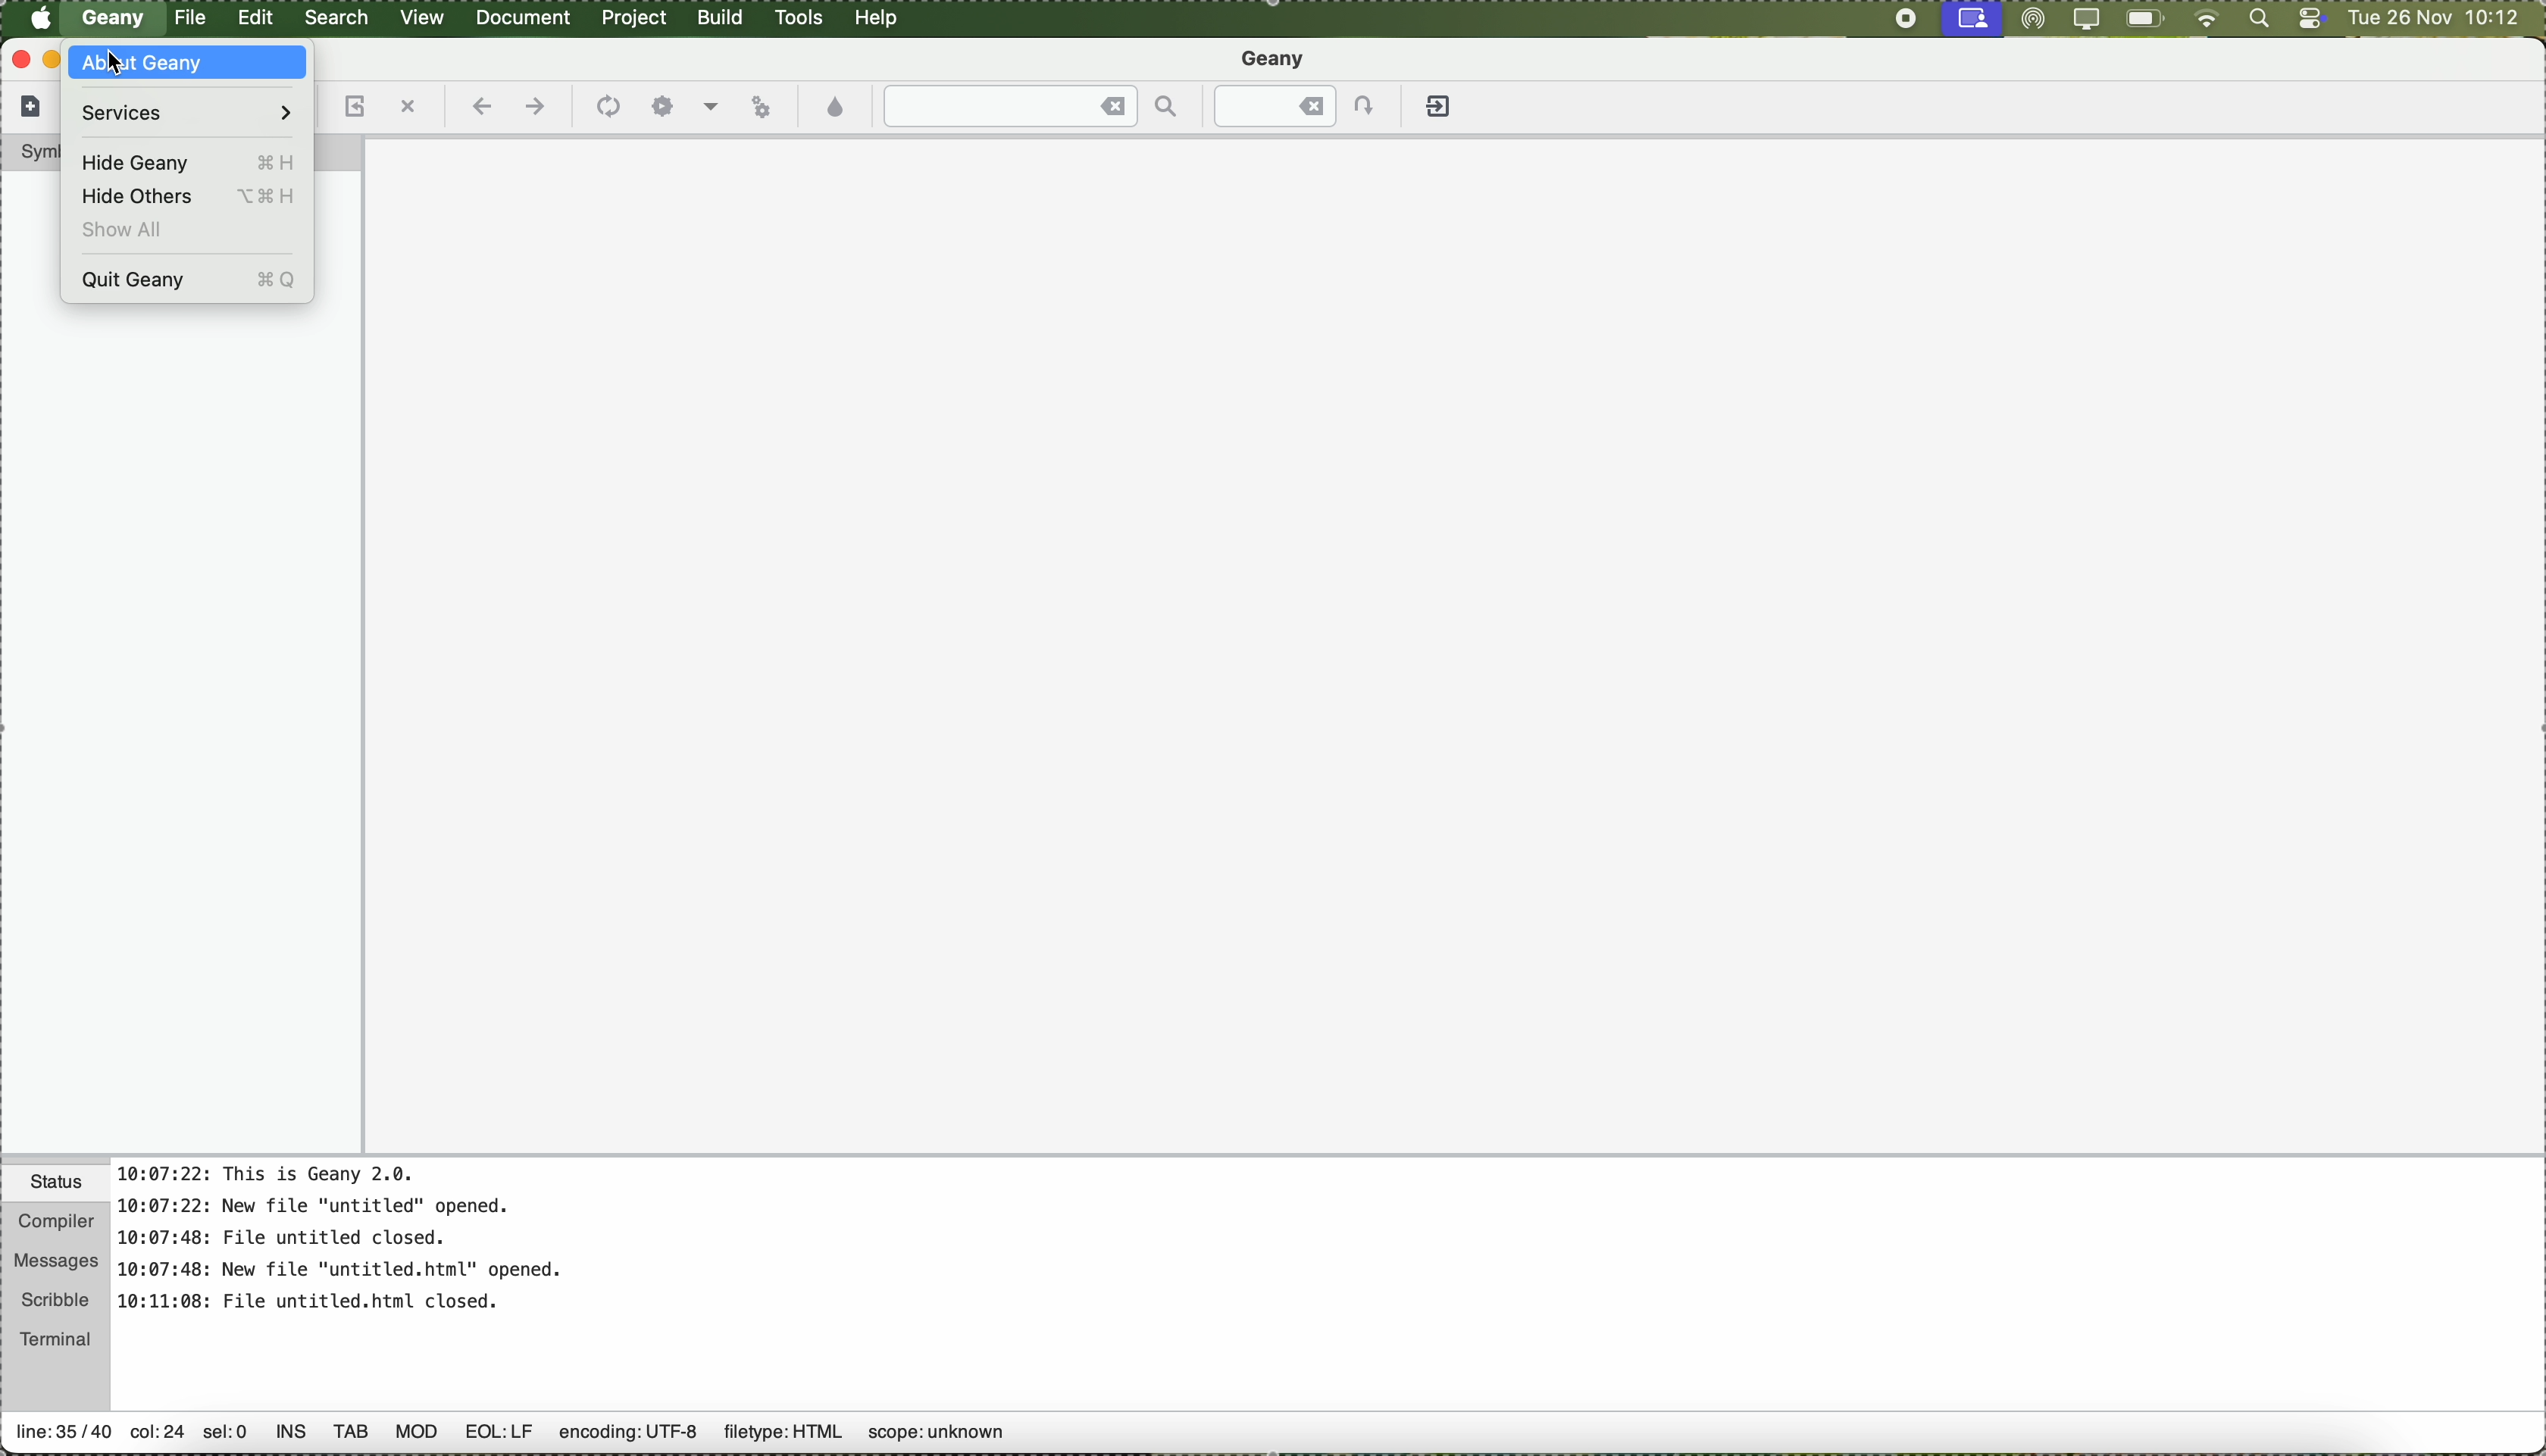 The image size is (2546, 1456). I want to click on scope: unknown, so click(940, 1438).